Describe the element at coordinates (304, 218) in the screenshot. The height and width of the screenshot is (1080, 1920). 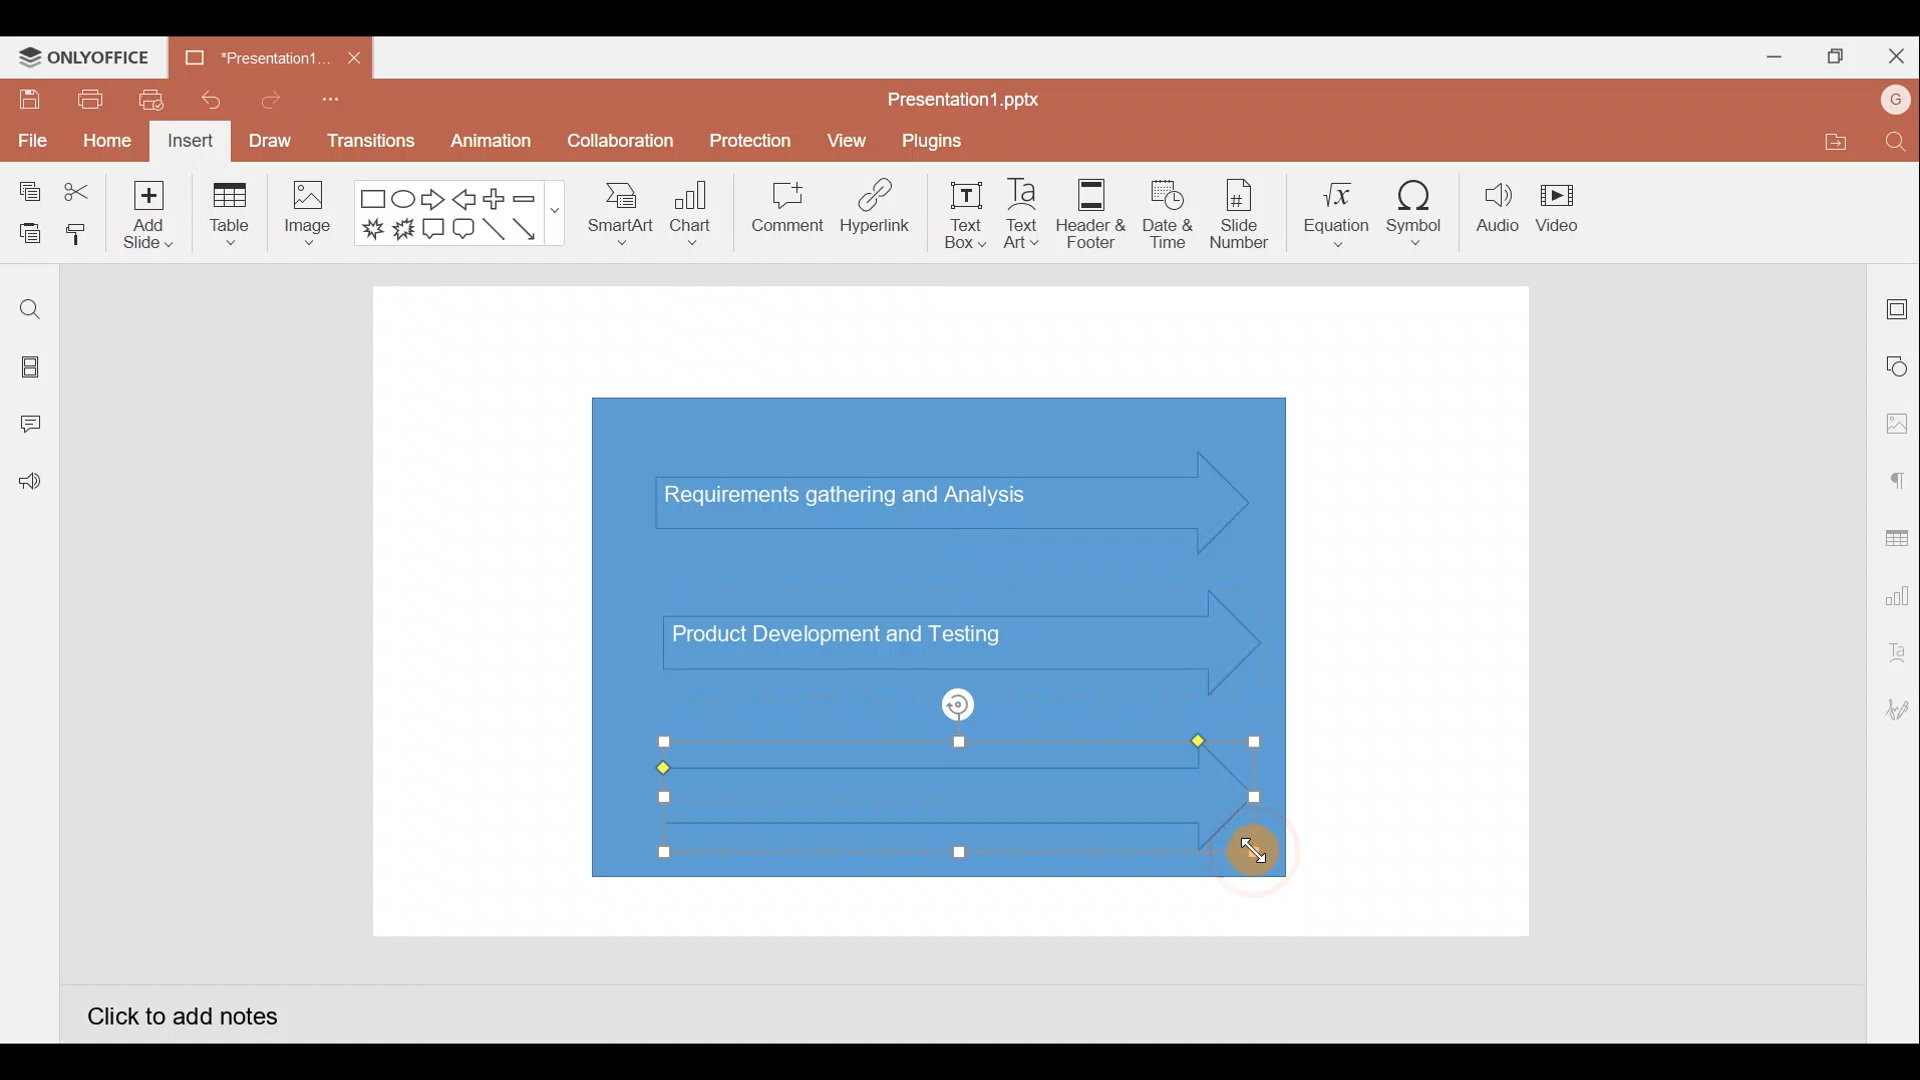
I see `Image` at that location.